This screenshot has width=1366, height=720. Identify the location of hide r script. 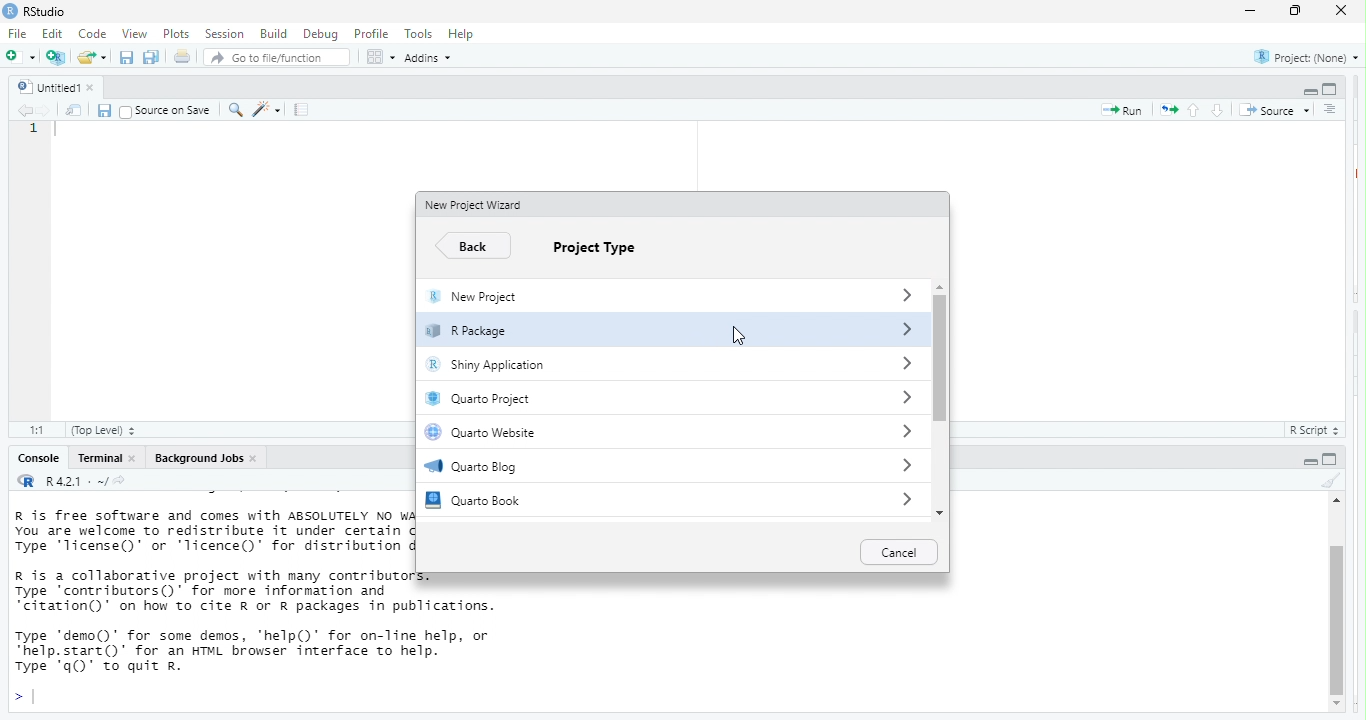
(1305, 461).